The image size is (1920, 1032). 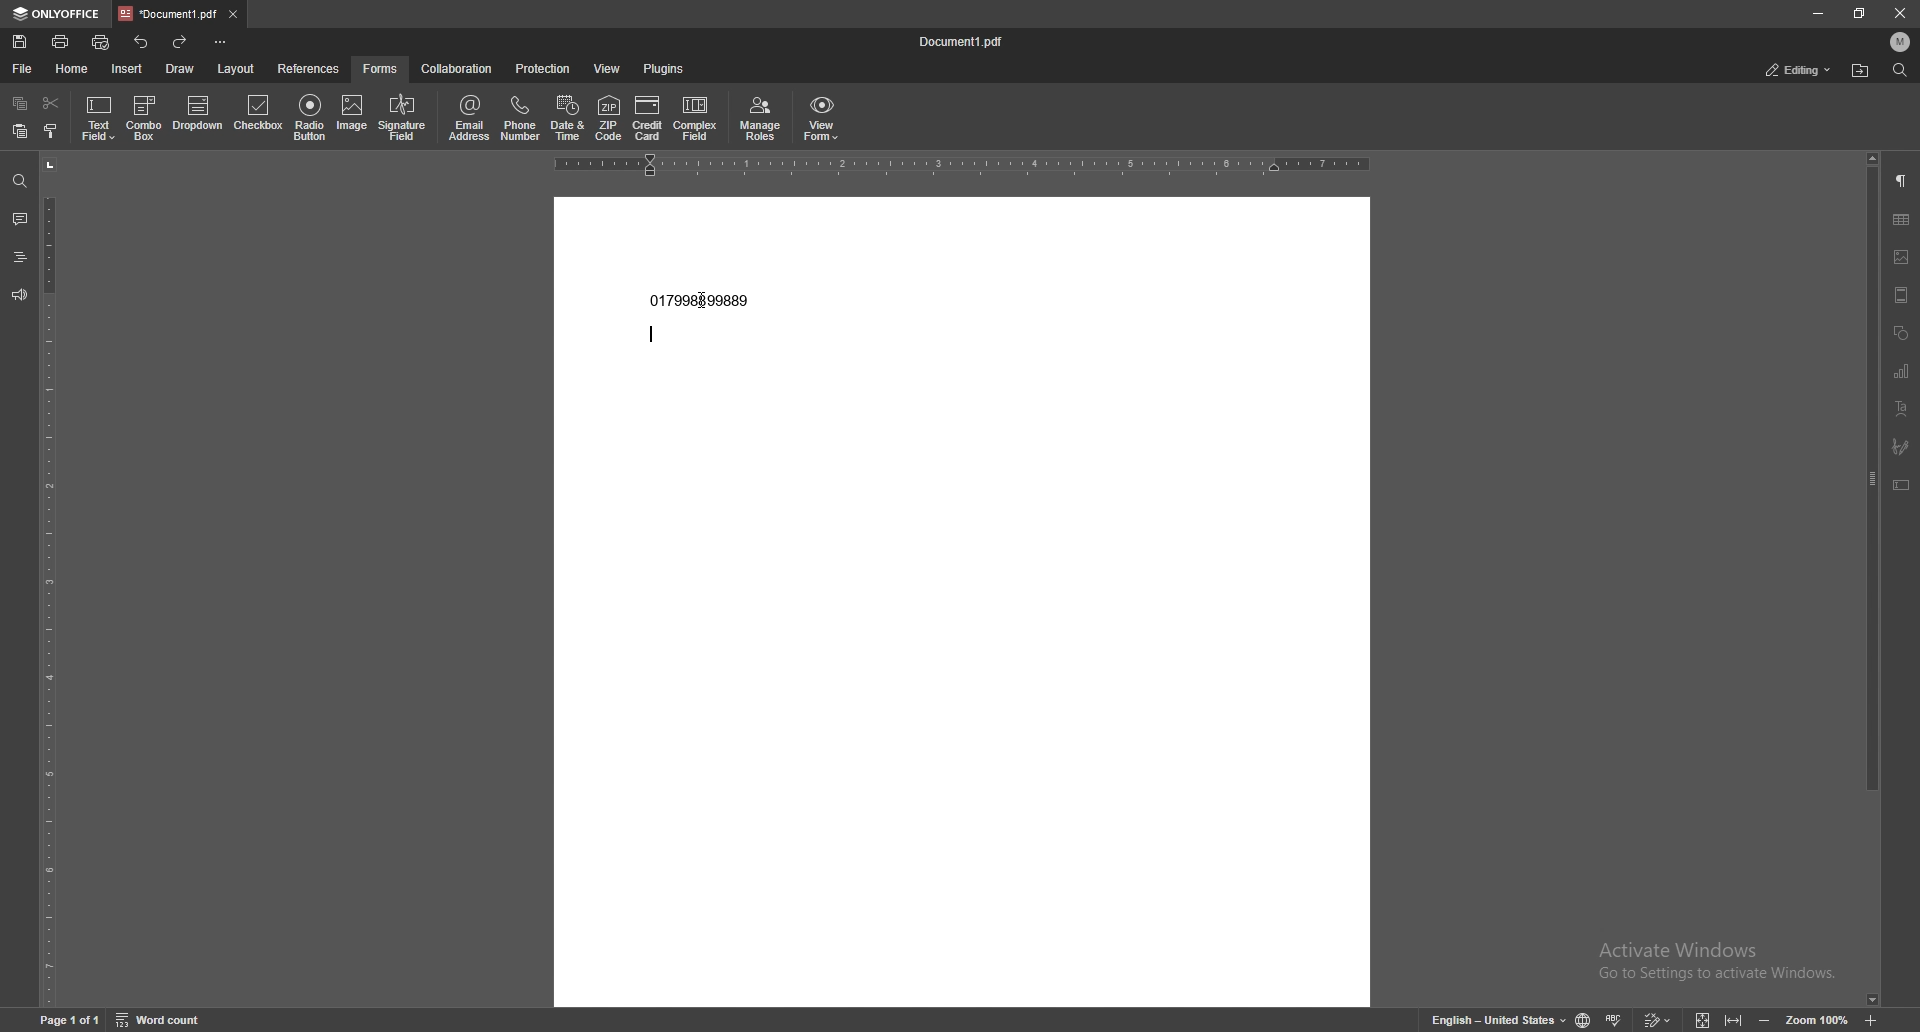 I want to click on close, so click(x=1899, y=14).